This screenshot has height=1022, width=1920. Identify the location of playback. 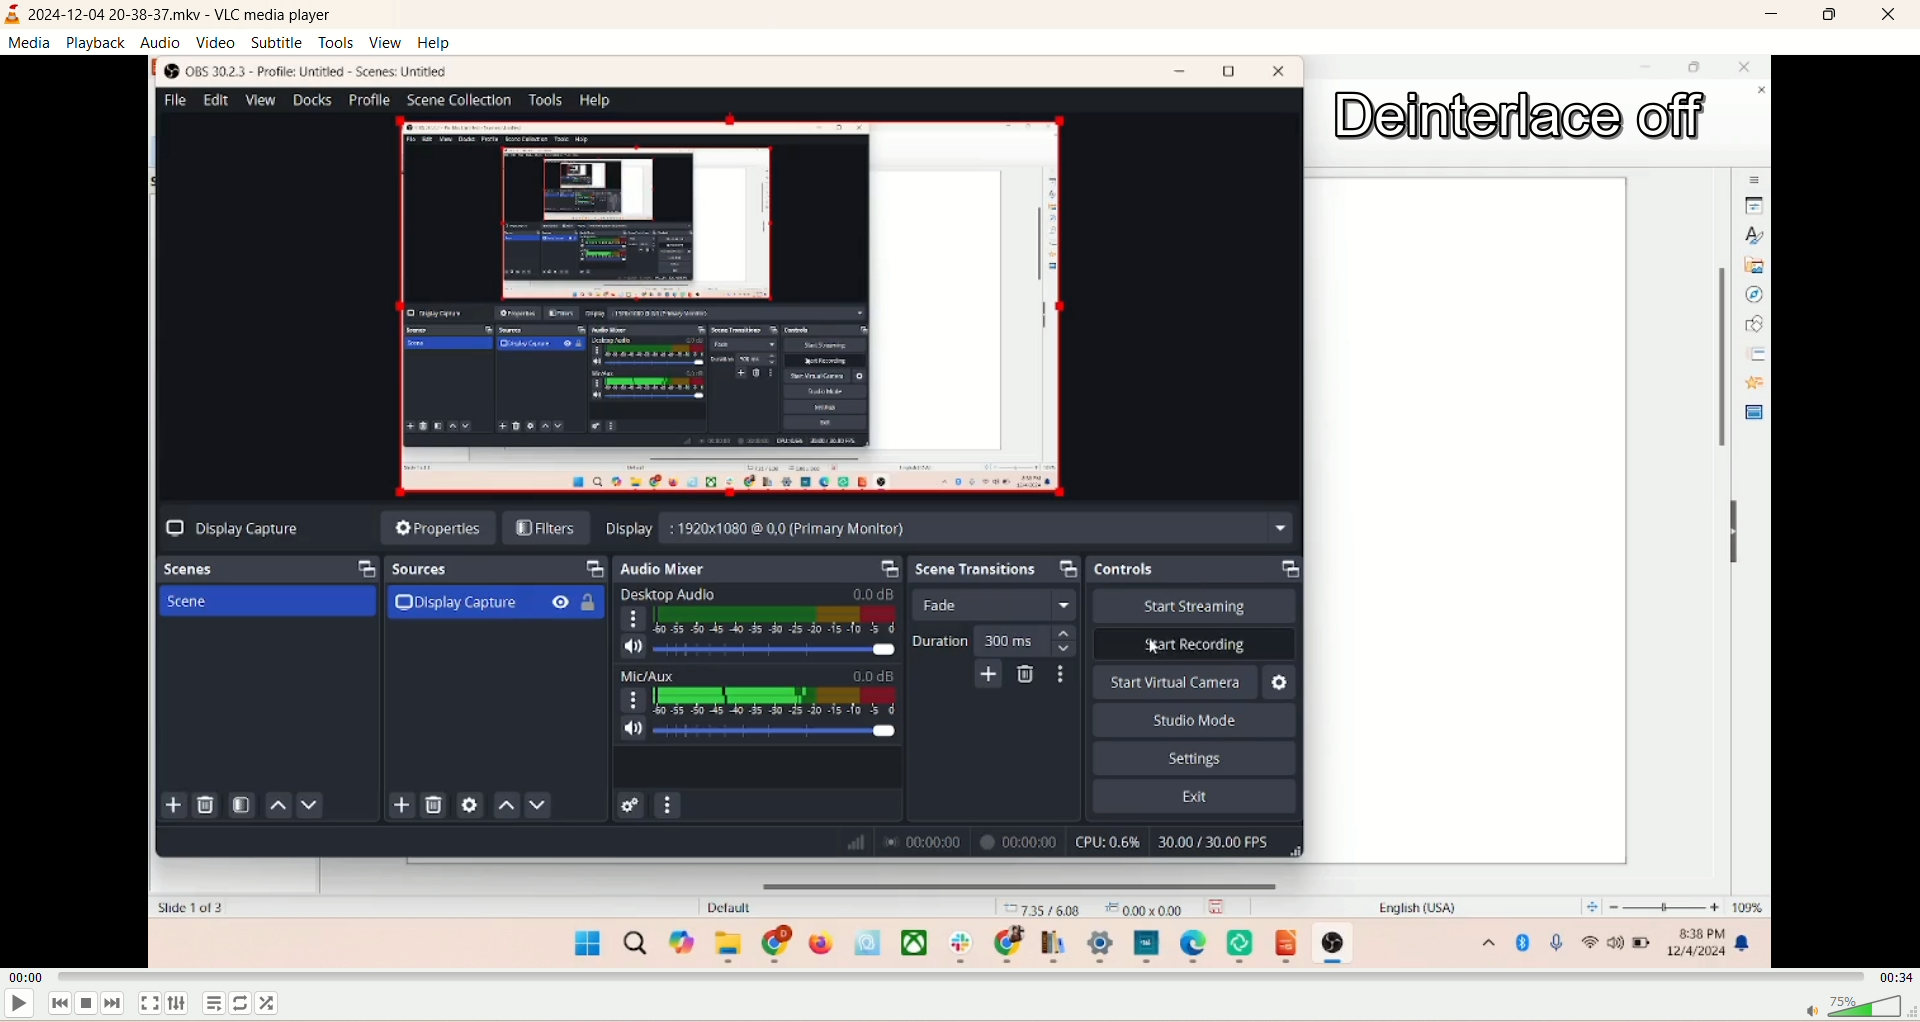
(96, 42).